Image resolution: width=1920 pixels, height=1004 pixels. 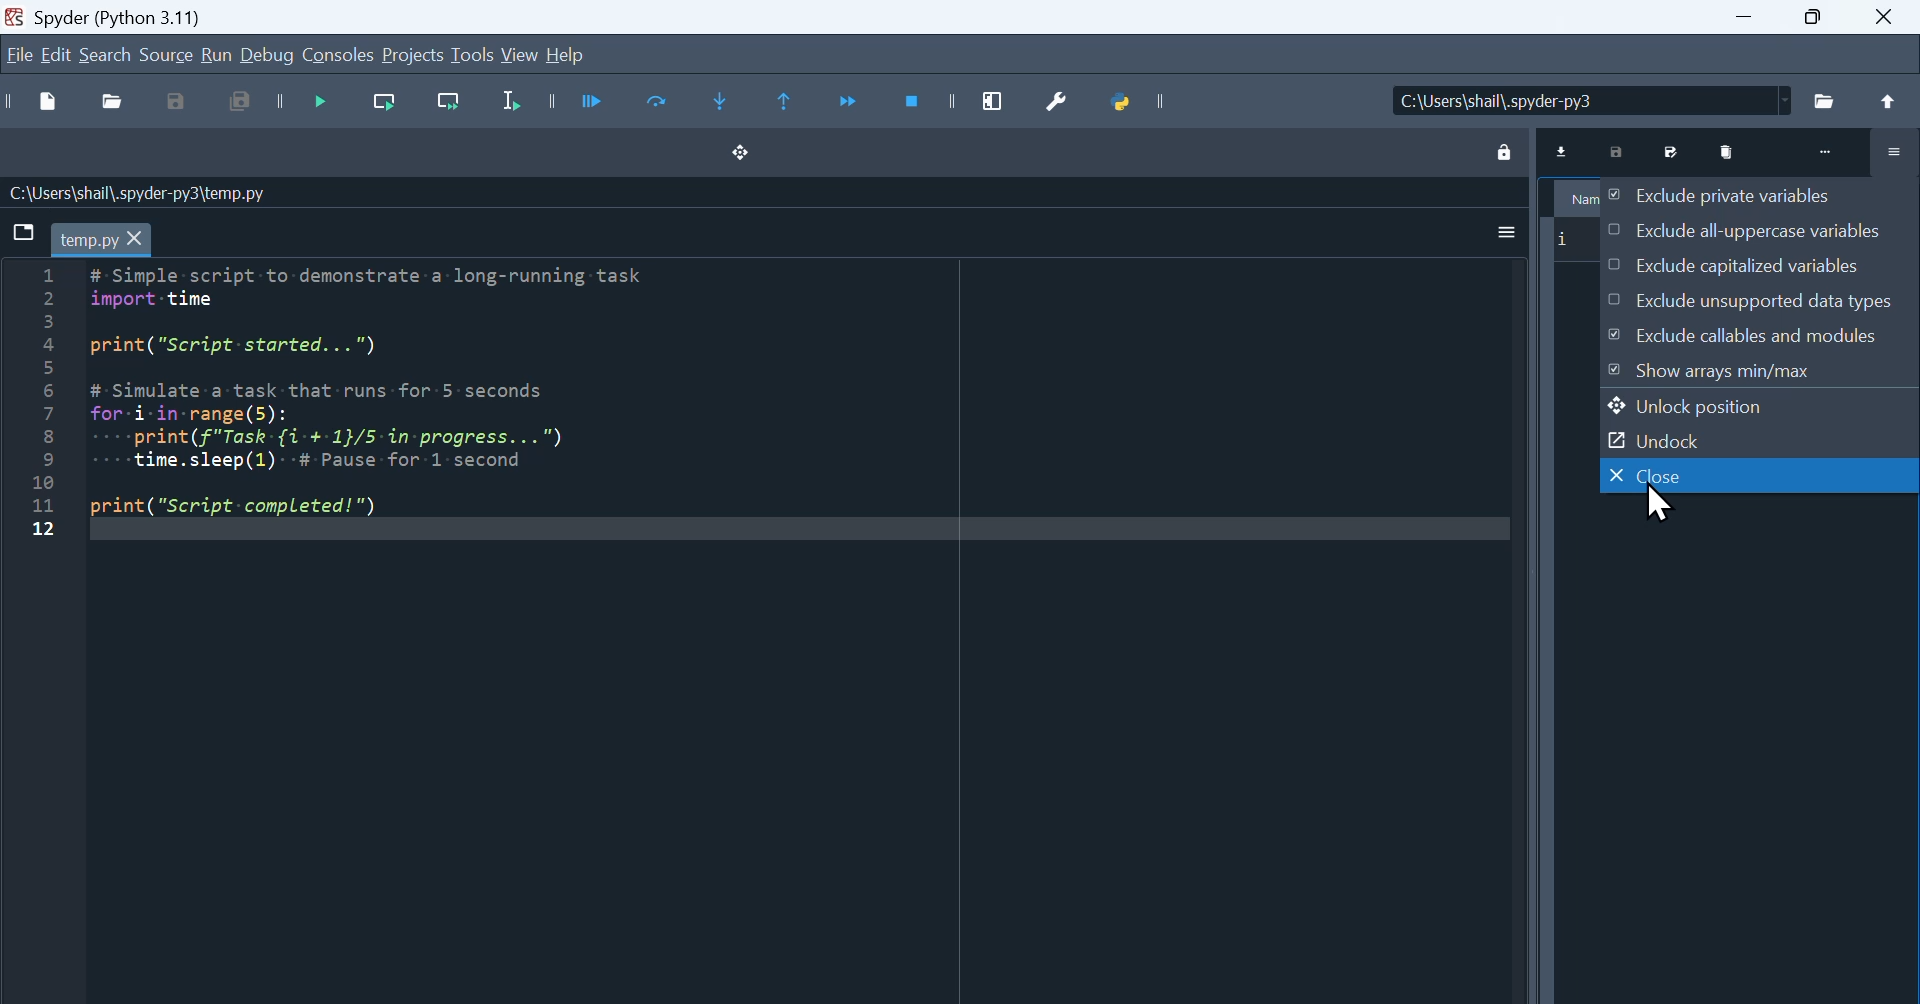 I want to click on Maximize, so click(x=1815, y=19).